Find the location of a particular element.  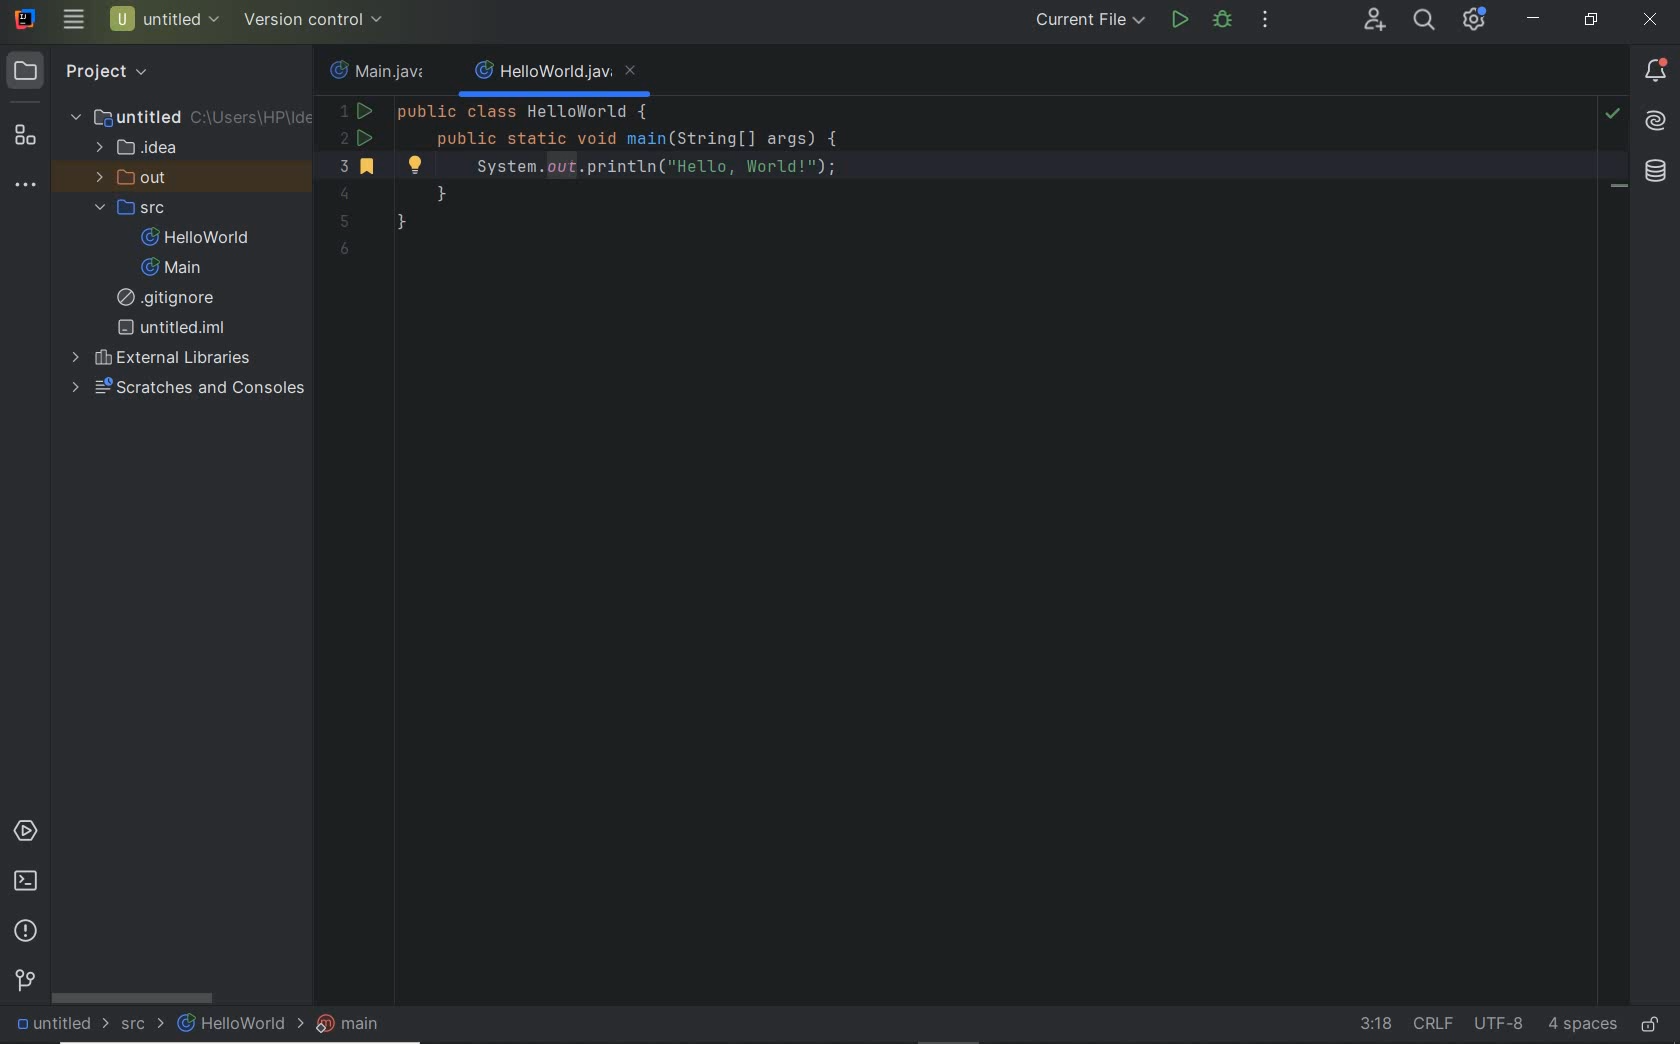

src is located at coordinates (144, 1022).